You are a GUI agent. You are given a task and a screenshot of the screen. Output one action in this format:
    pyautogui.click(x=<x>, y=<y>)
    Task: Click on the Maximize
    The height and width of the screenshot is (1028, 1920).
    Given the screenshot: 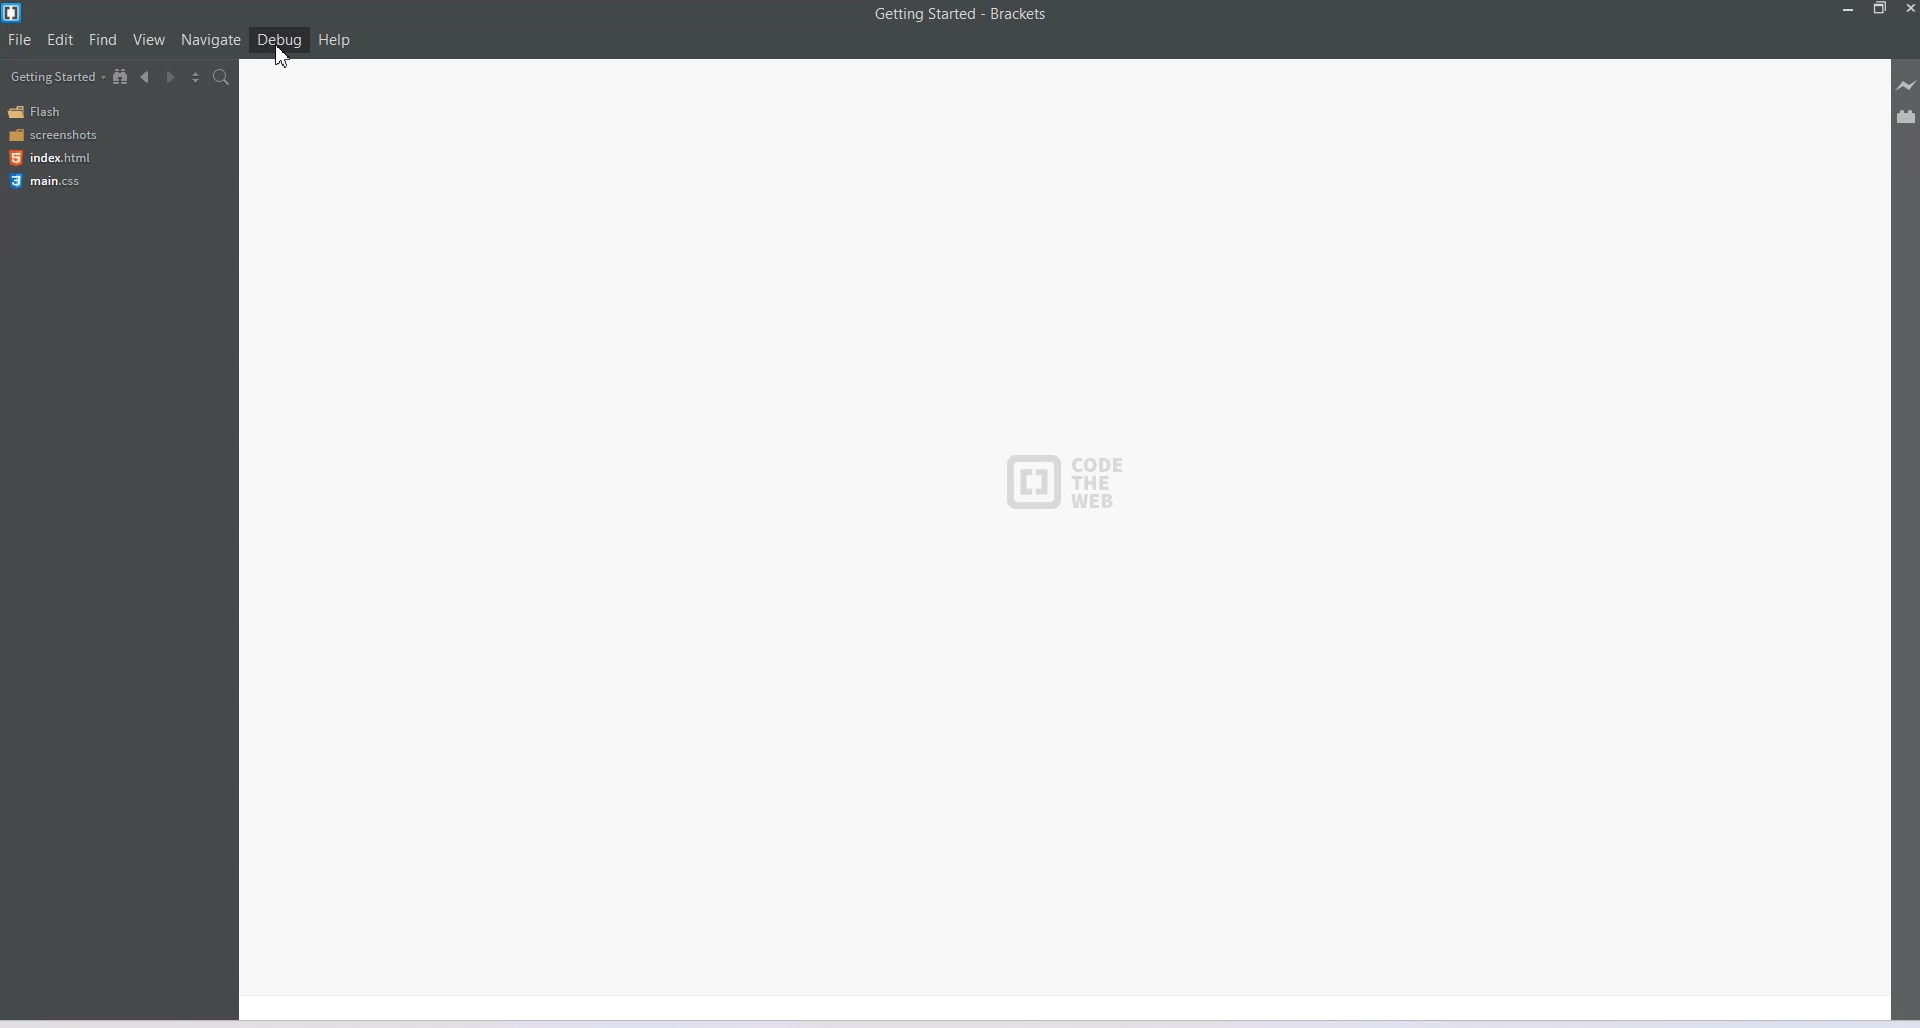 What is the action you would take?
    pyautogui.click(x=1879, y=10)
    